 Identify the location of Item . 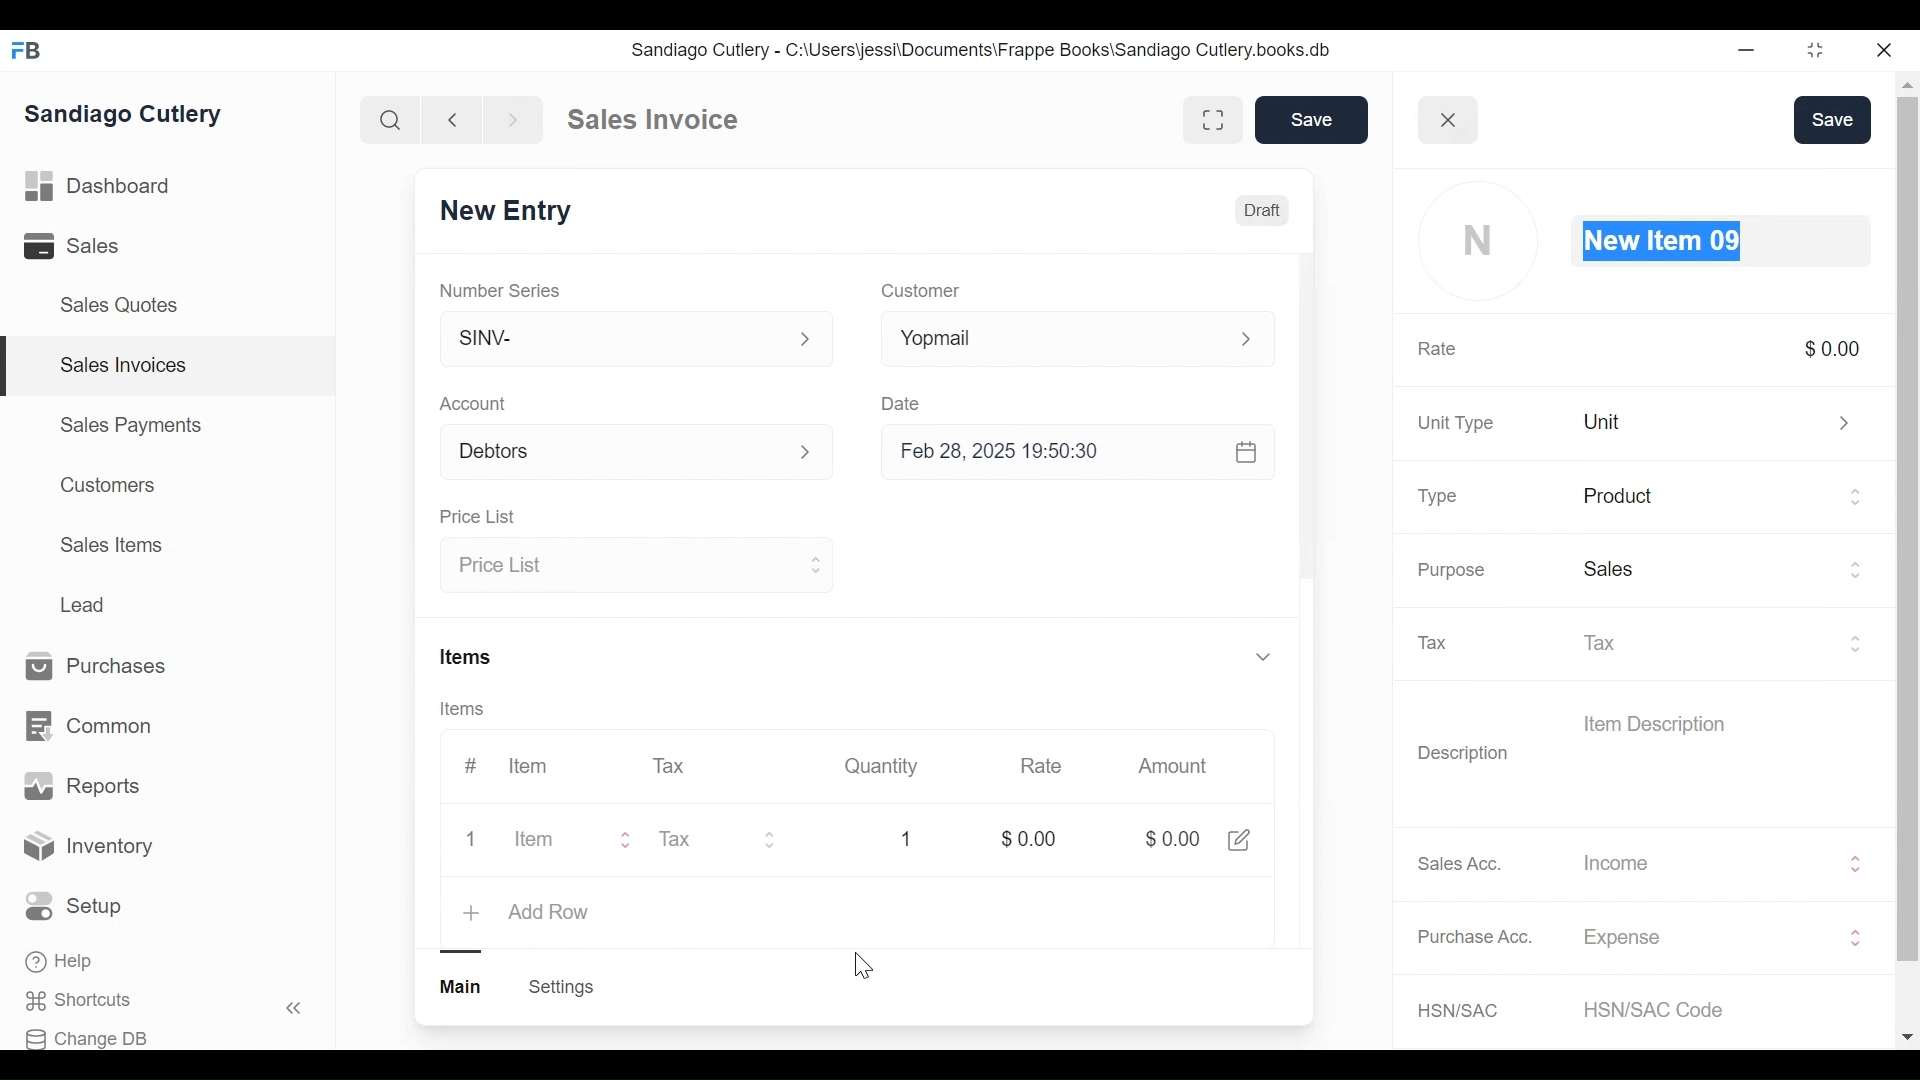
(545, 837).